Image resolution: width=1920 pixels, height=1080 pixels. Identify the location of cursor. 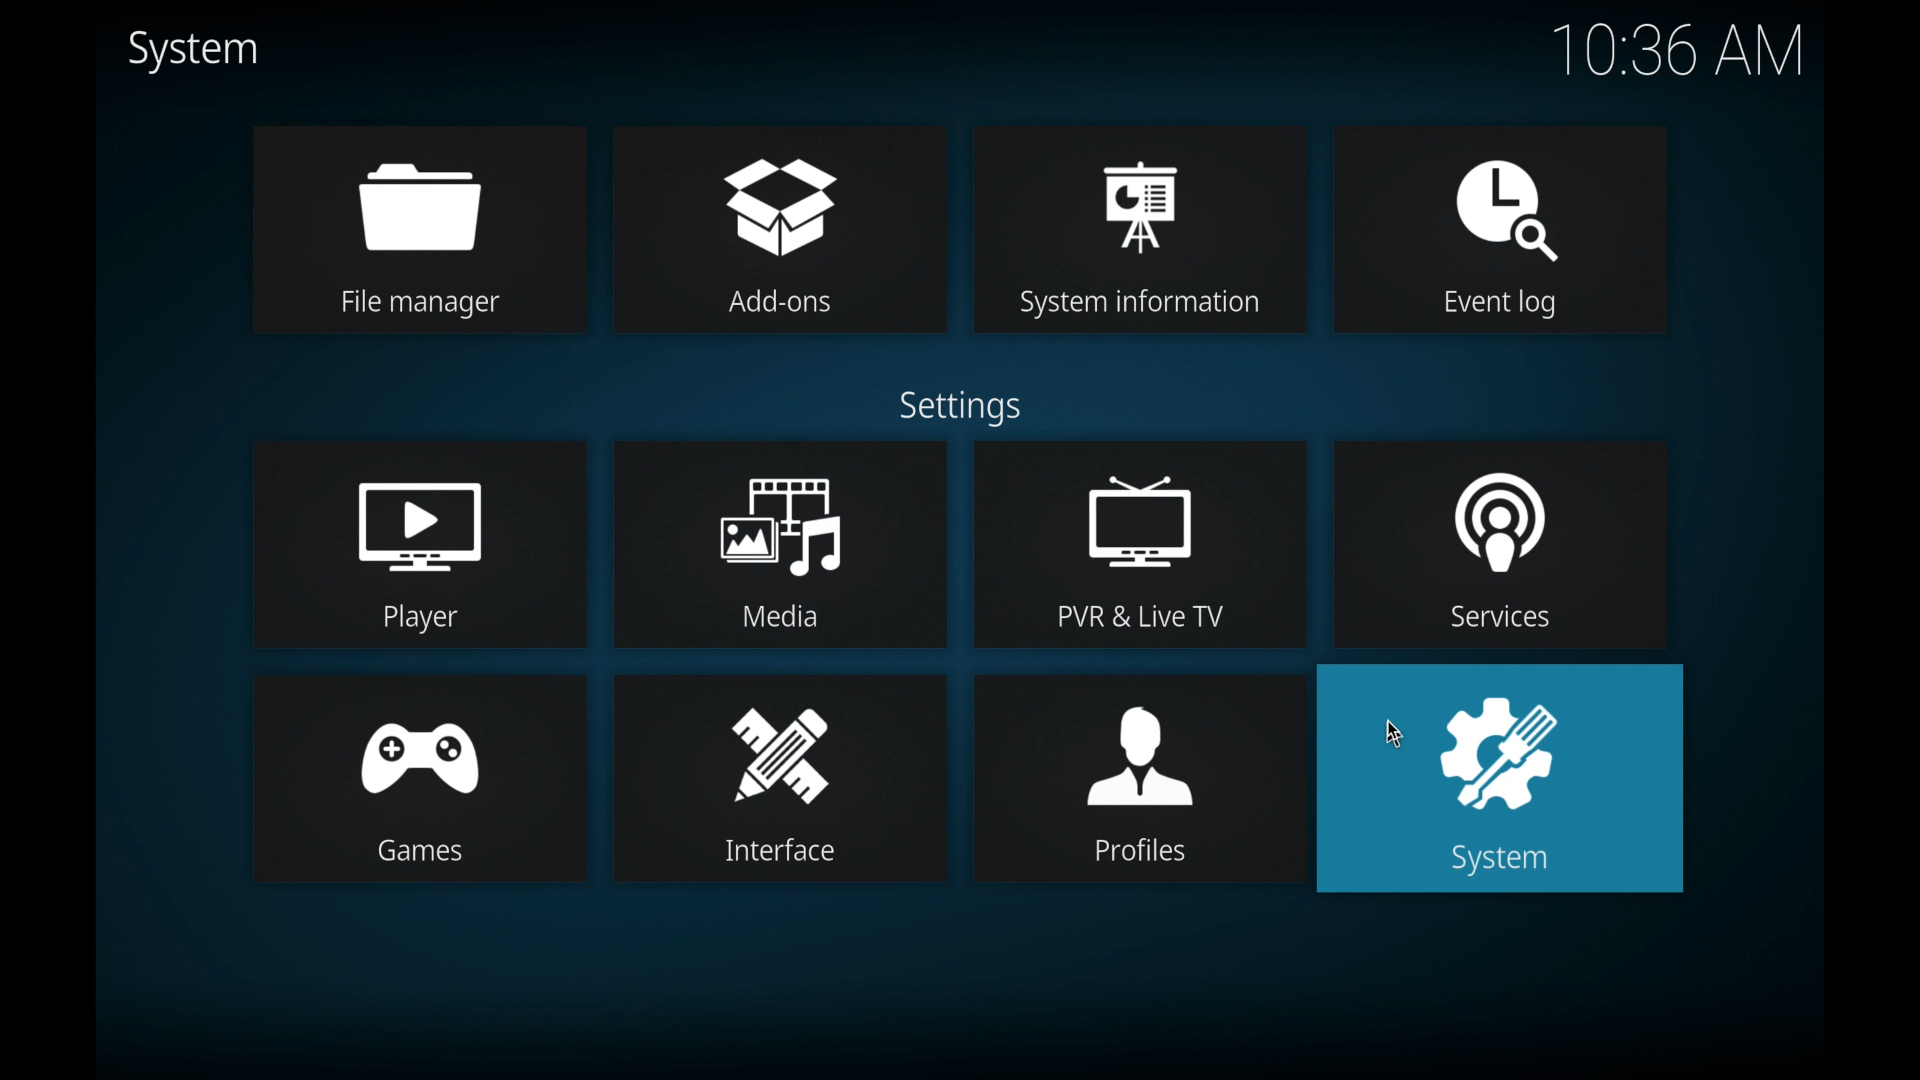
(1394, 734).